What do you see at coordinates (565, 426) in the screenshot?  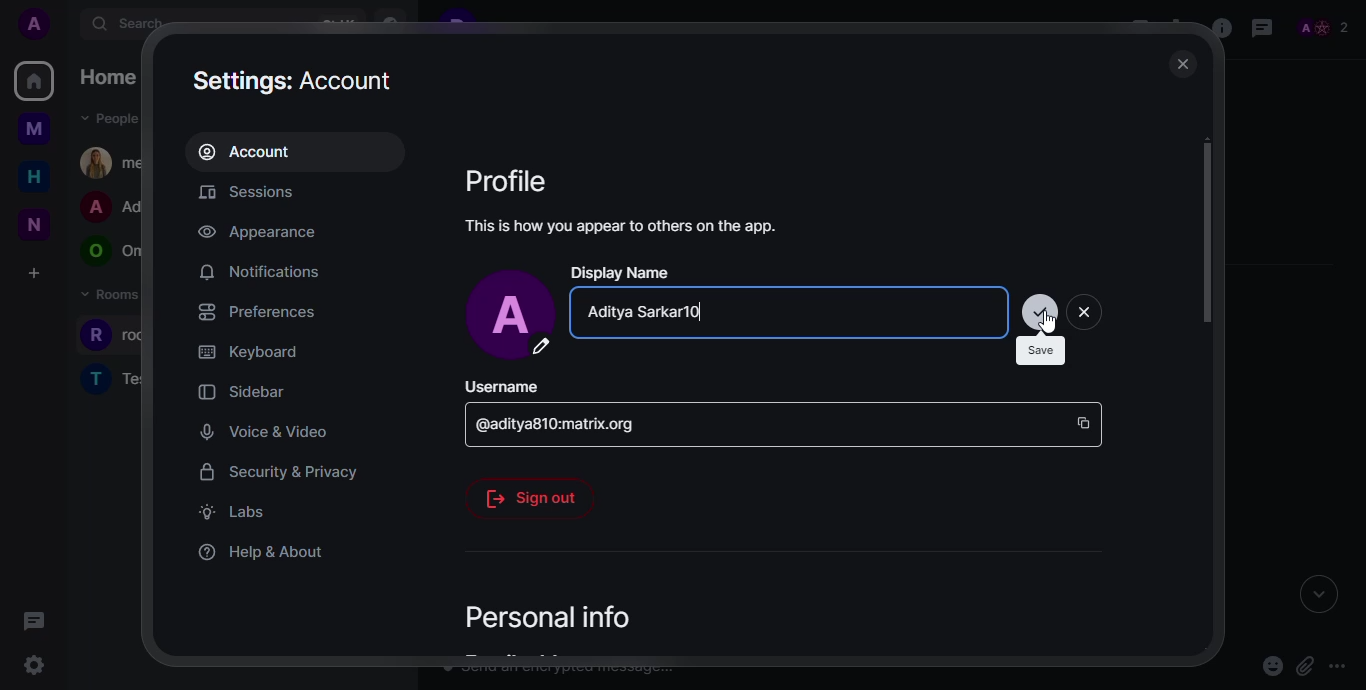 I see `id` at bounding box center [565, 426].